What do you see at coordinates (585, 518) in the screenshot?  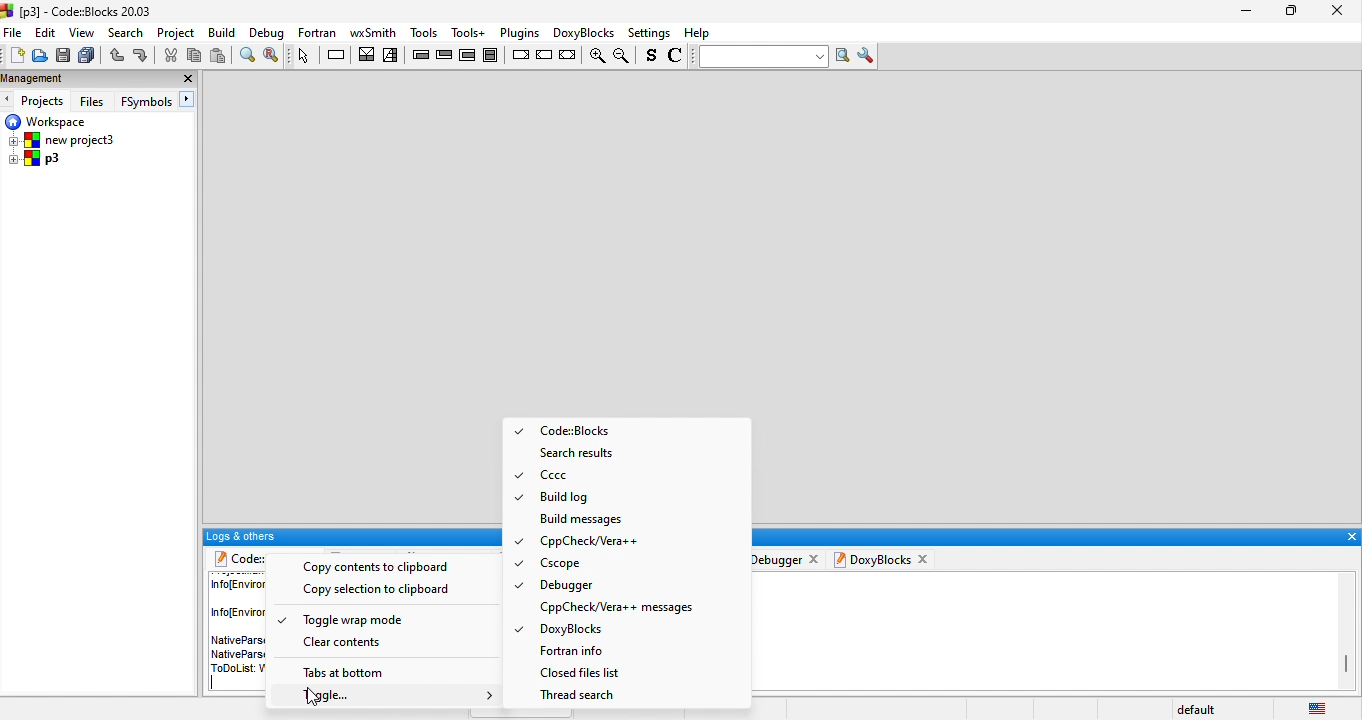 I see `build message` at bounding box center [585, 518].